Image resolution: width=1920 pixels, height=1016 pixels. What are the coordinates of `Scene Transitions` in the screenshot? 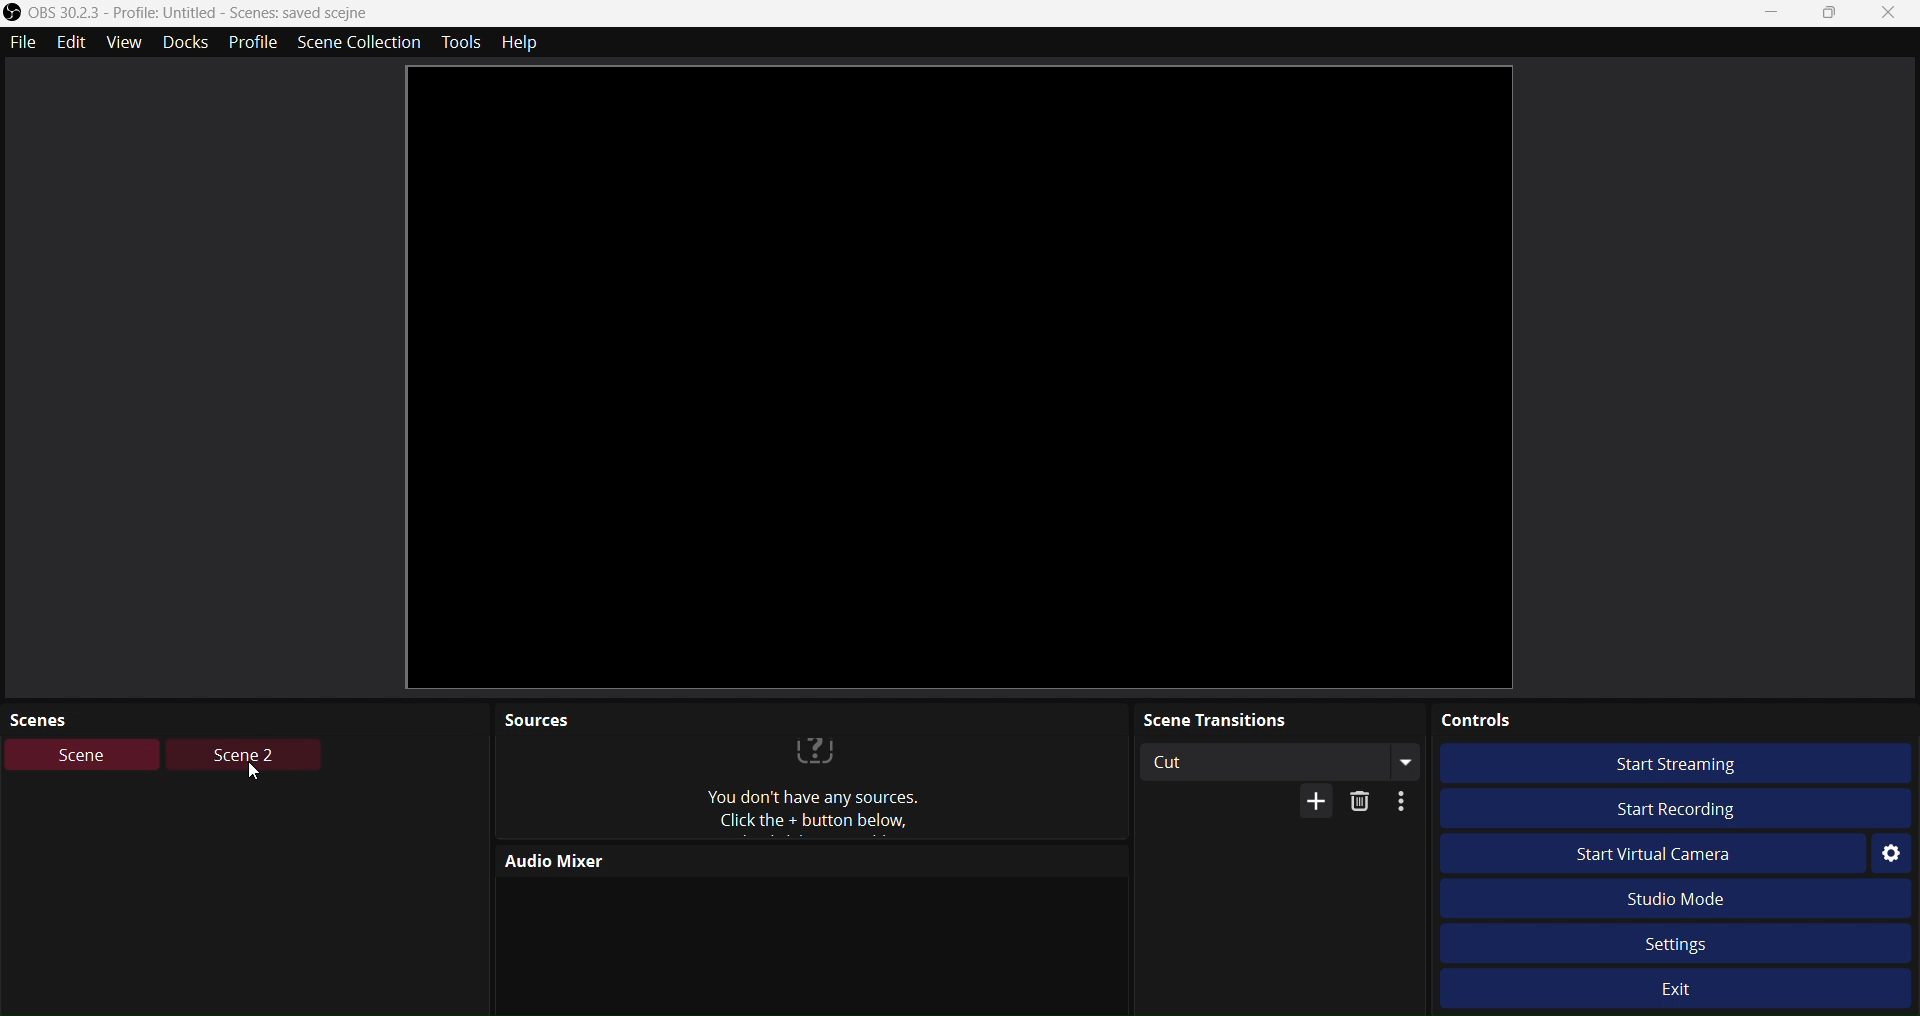 It's located at (1274, 718).